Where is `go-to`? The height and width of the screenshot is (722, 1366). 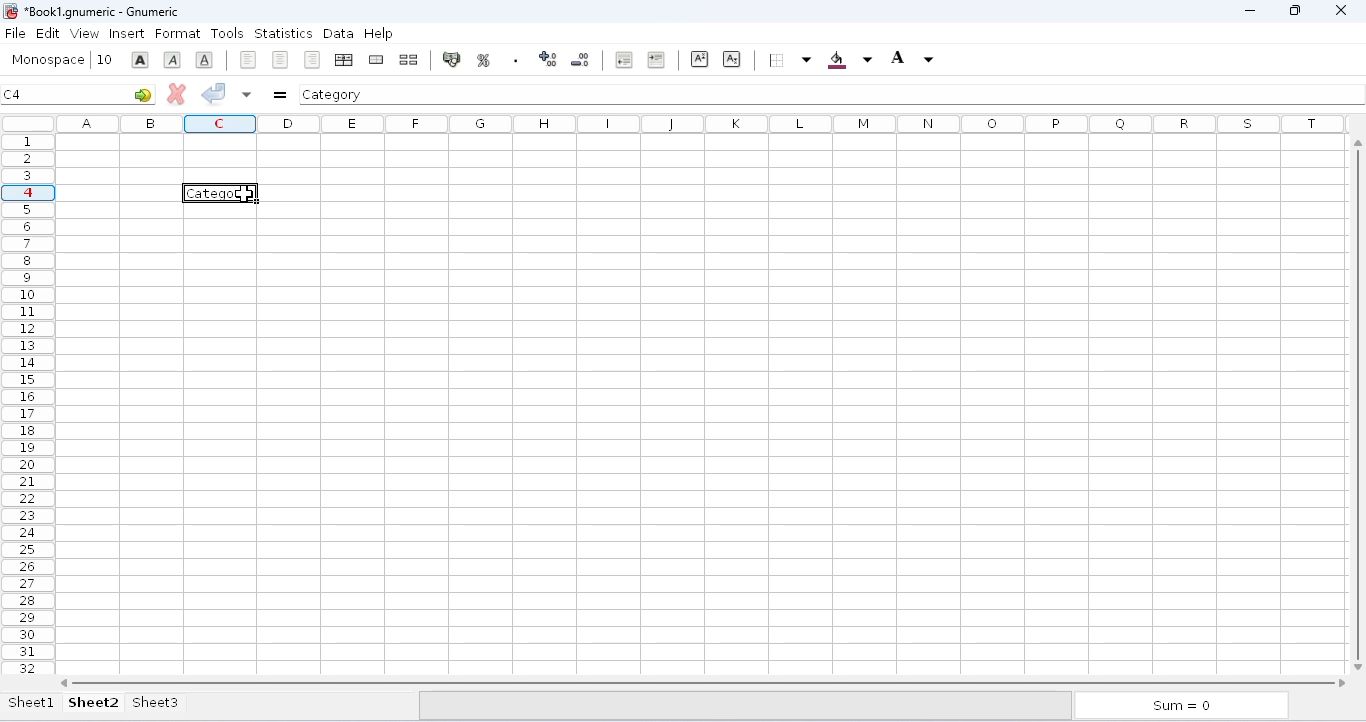
go-to is located at coordinates (143, 94).